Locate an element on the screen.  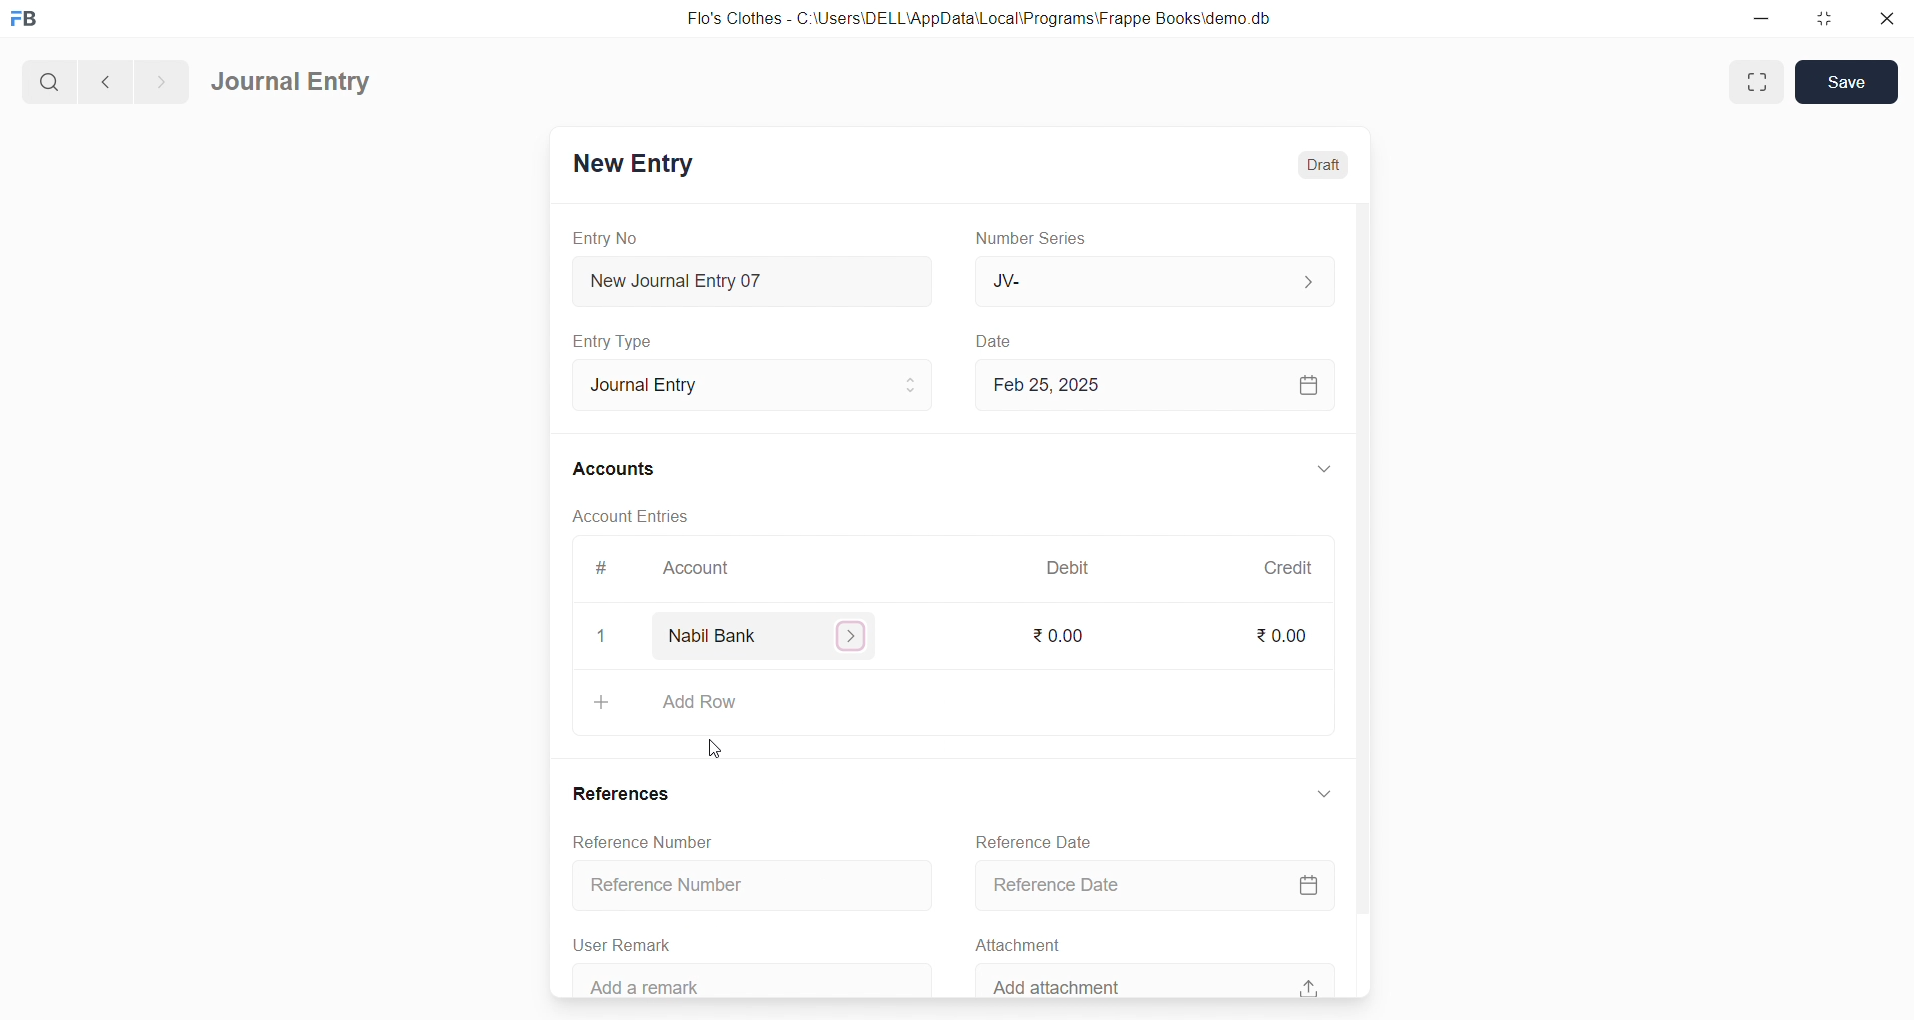
Date is located at coordinates (994, 341).